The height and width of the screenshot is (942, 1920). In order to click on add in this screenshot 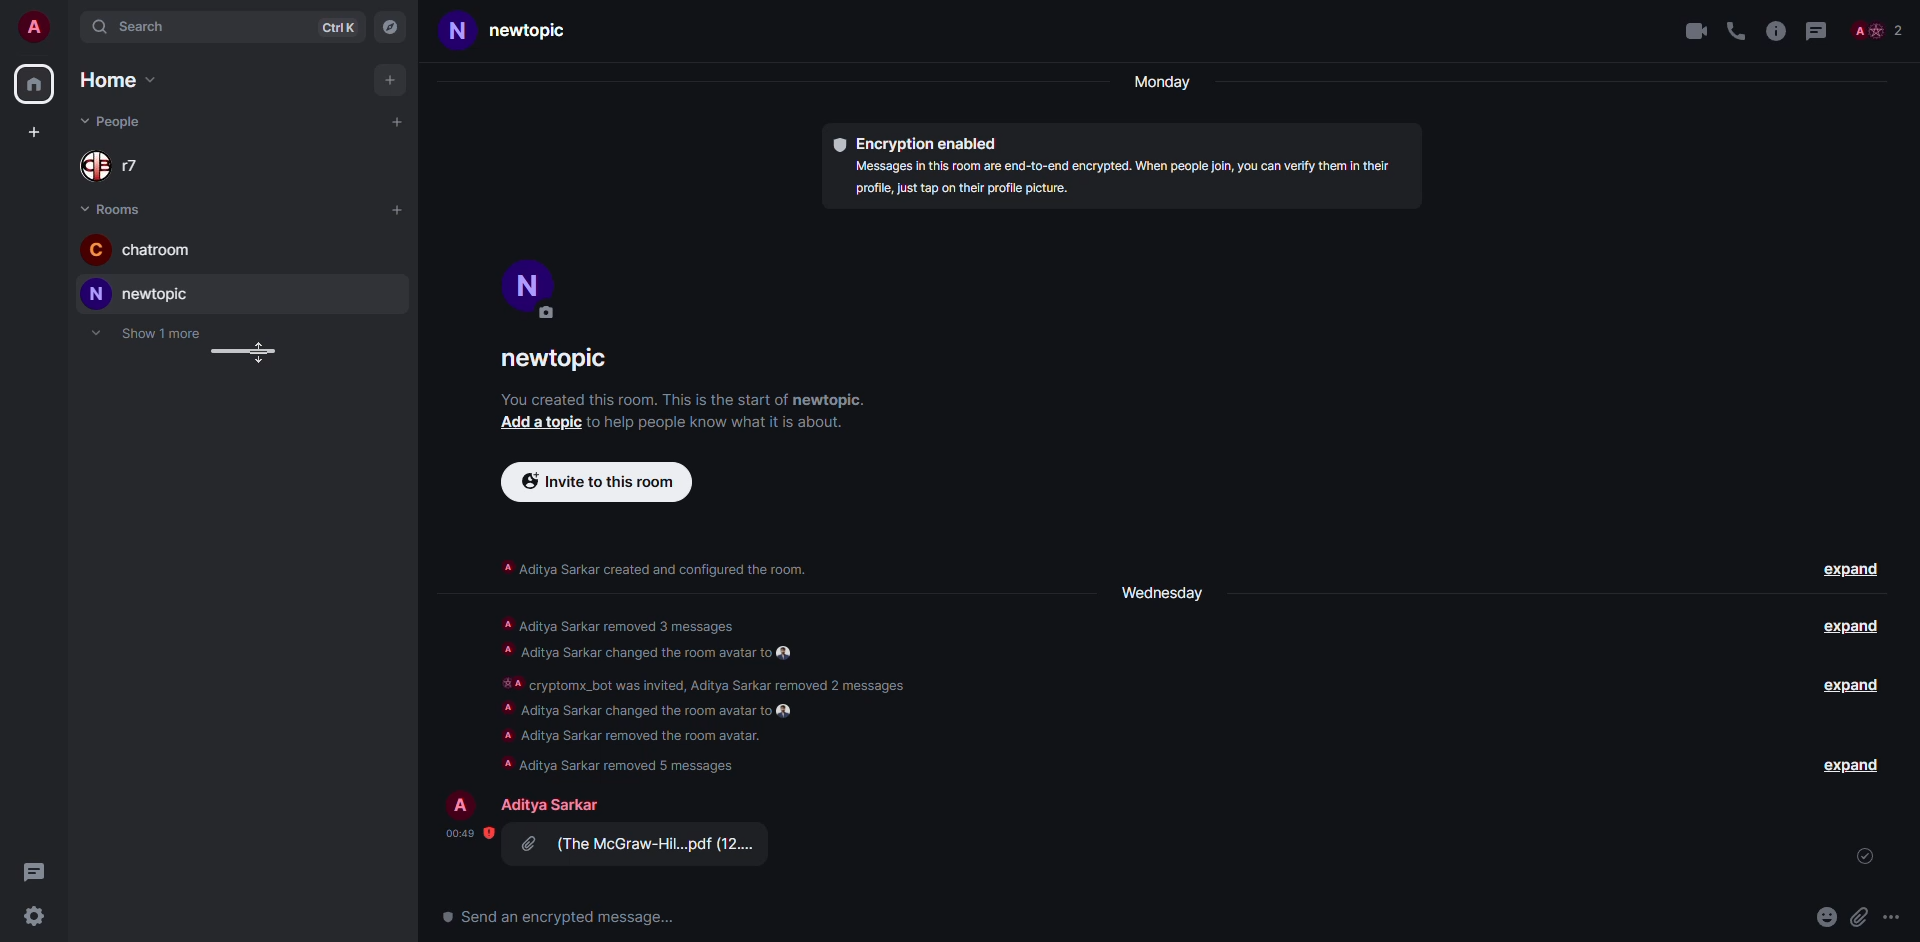, I will do `click(390, 80)`.